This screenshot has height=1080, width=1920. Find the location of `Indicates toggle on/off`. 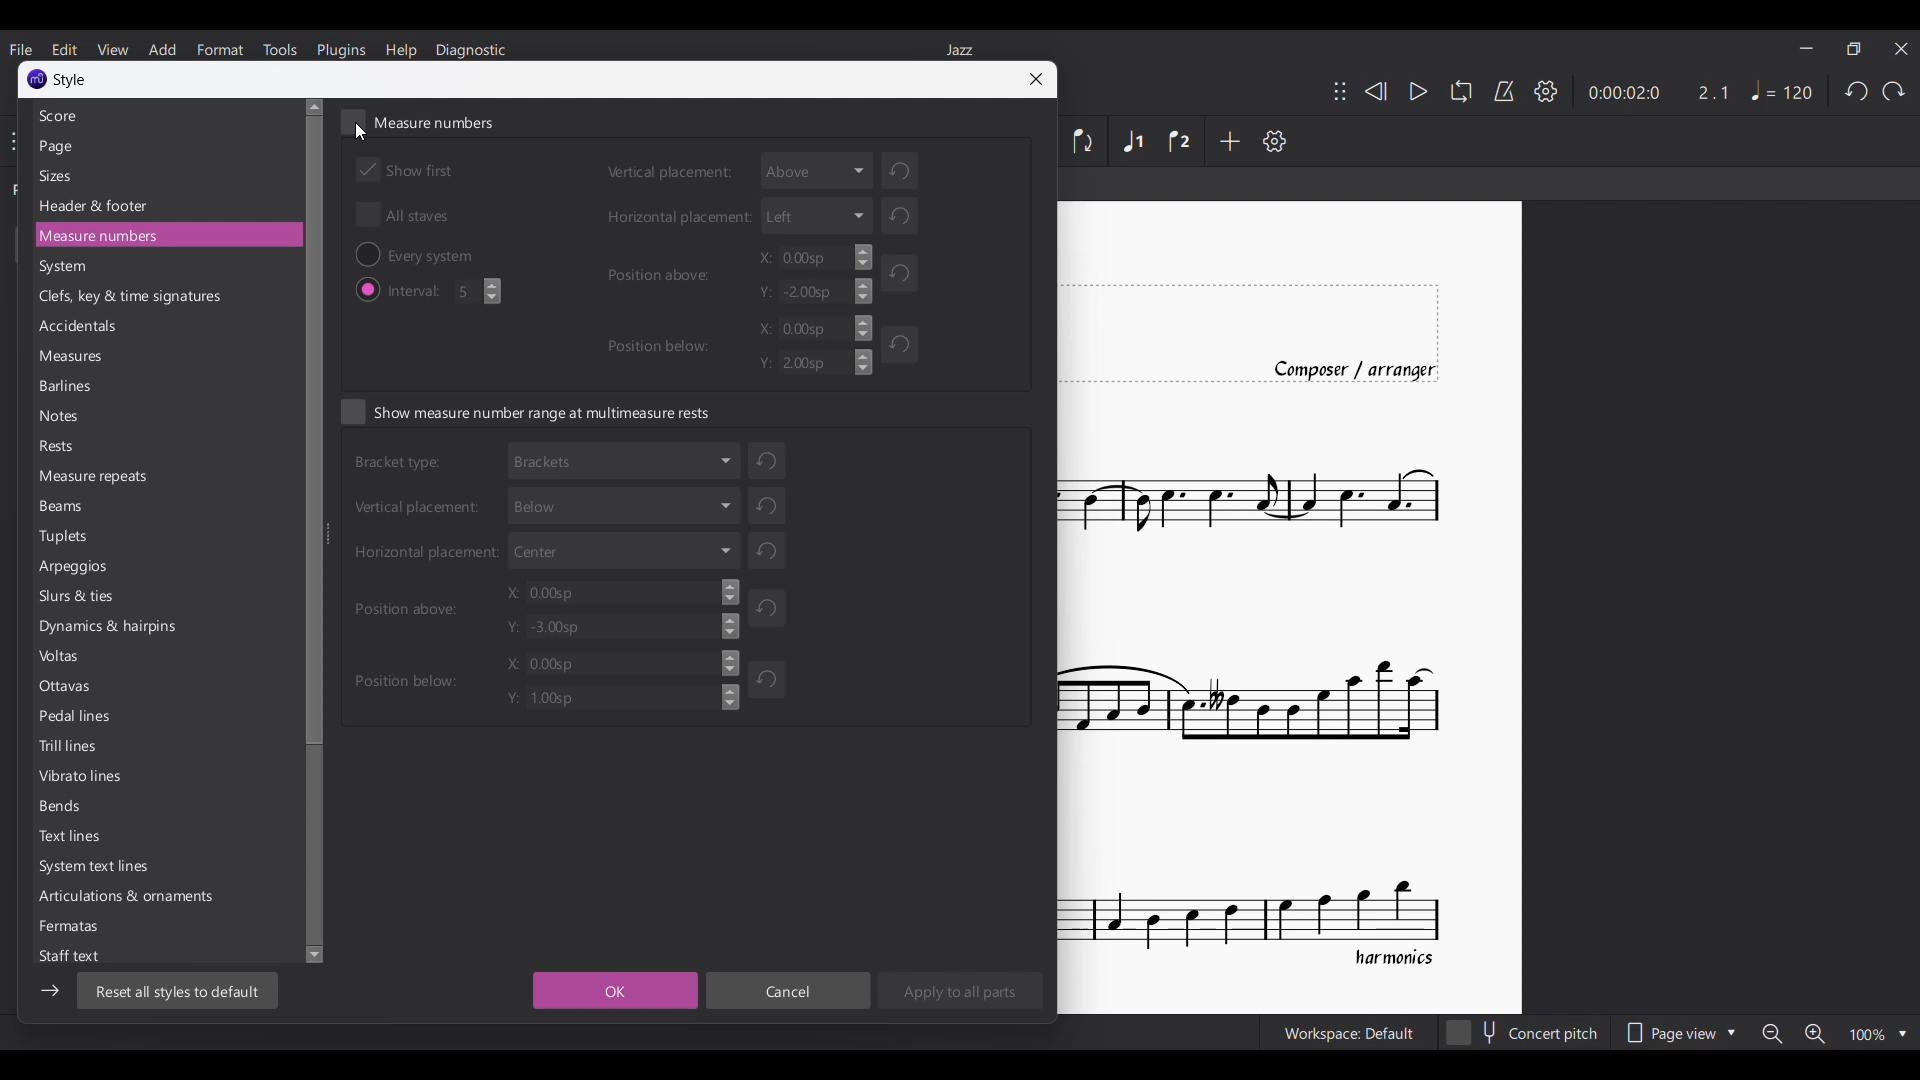

Indicates toggle on/off is located at coordinates (367, 290).